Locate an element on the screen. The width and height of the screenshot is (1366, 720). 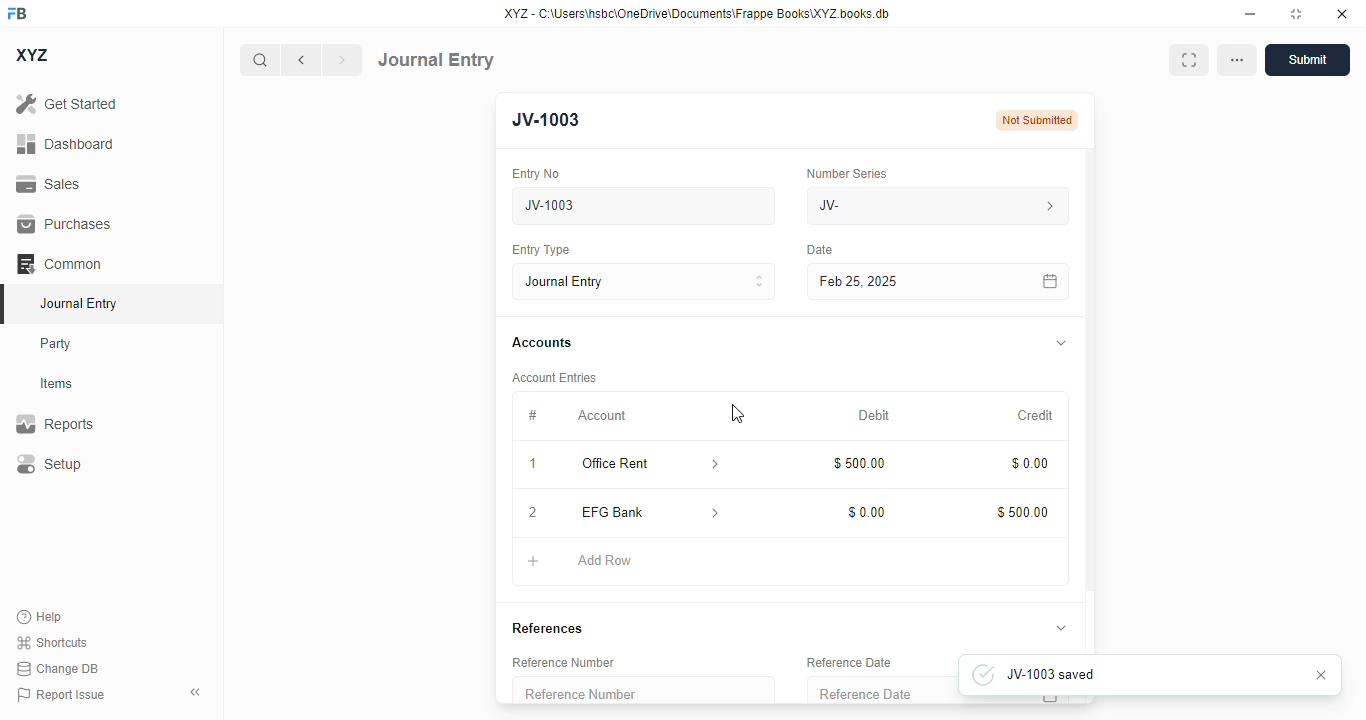
XYZ - C:\Users\hsbc\OneDrive\Documents\Frappe Books\XYZ books.db is located at coordinates (697, 13).